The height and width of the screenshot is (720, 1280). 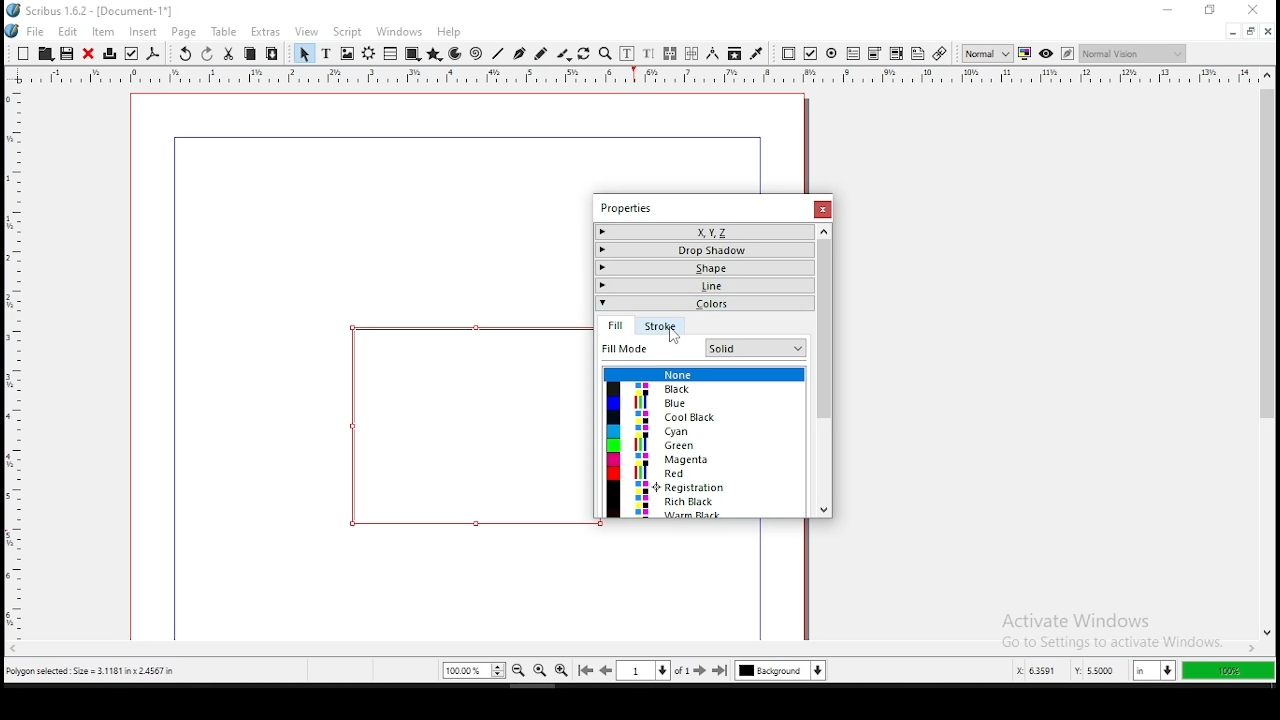 I want to click on preflight verifier, so click(x=130, y=54).